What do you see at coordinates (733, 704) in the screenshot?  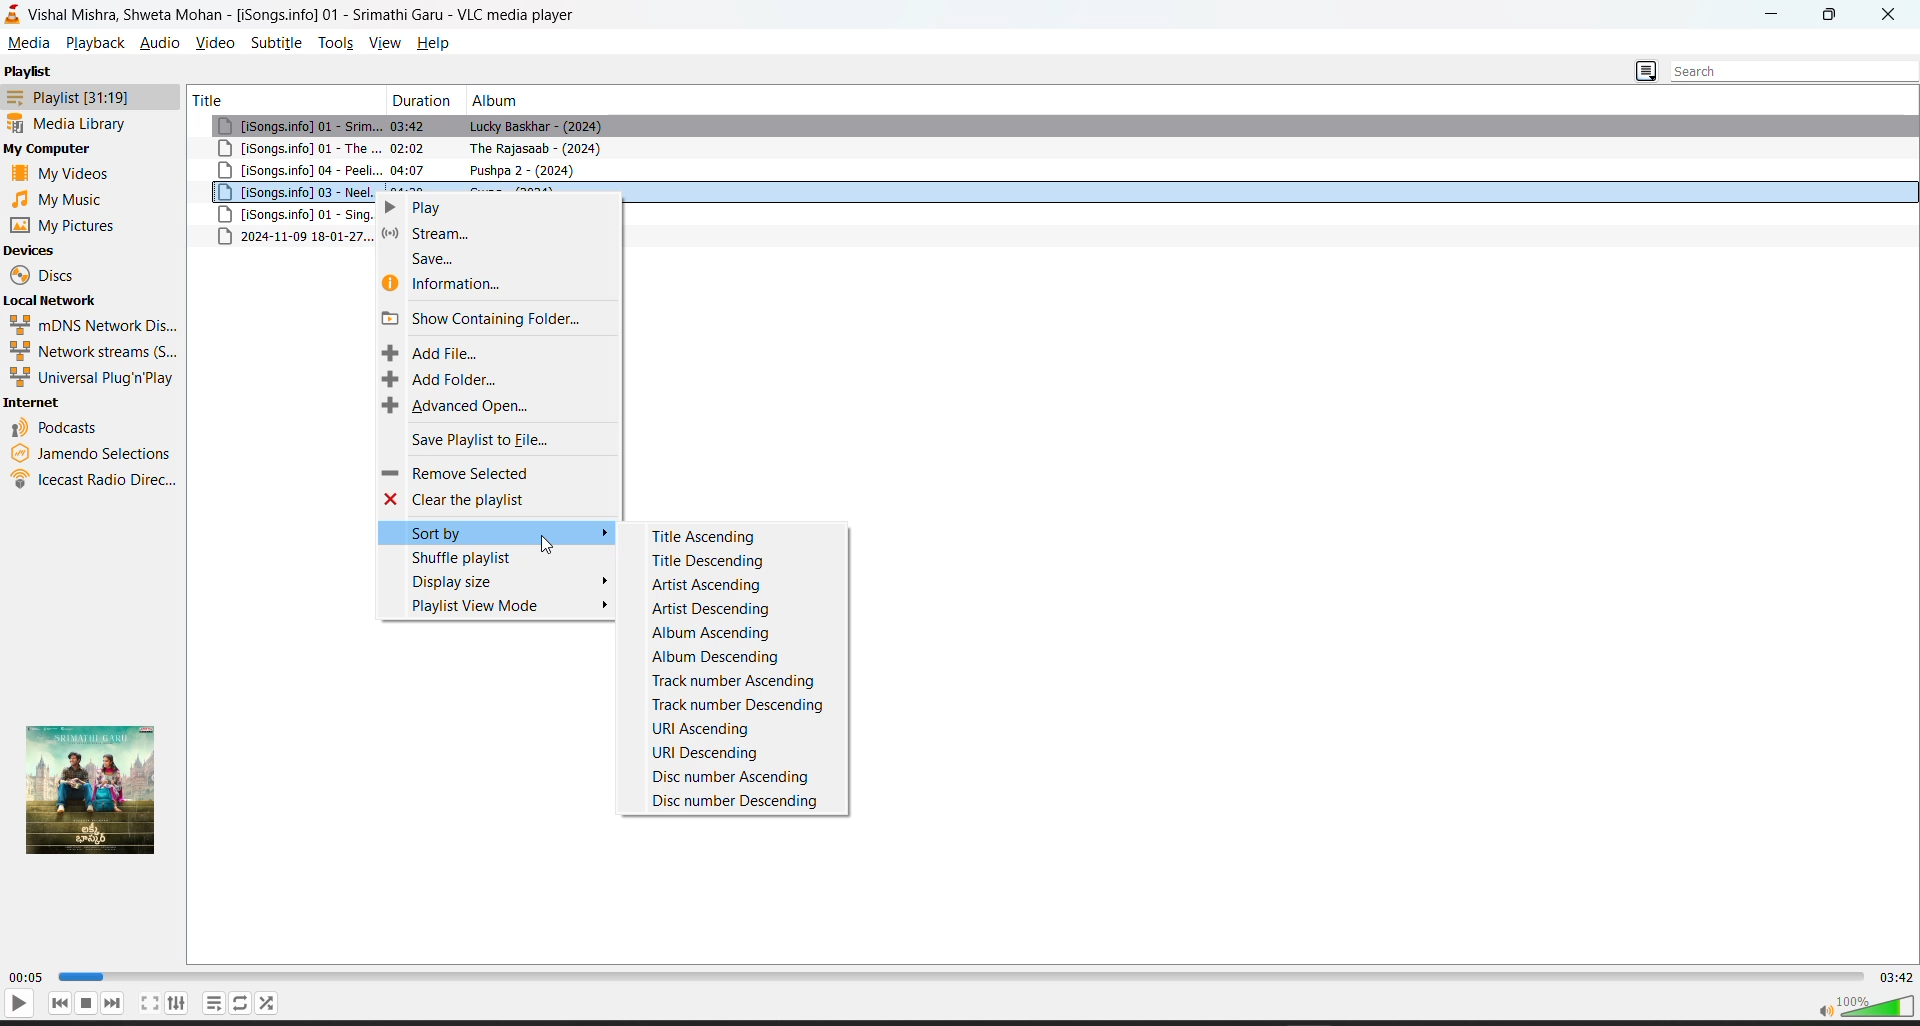 I see `track number descending` at bounding box center [733, 704].